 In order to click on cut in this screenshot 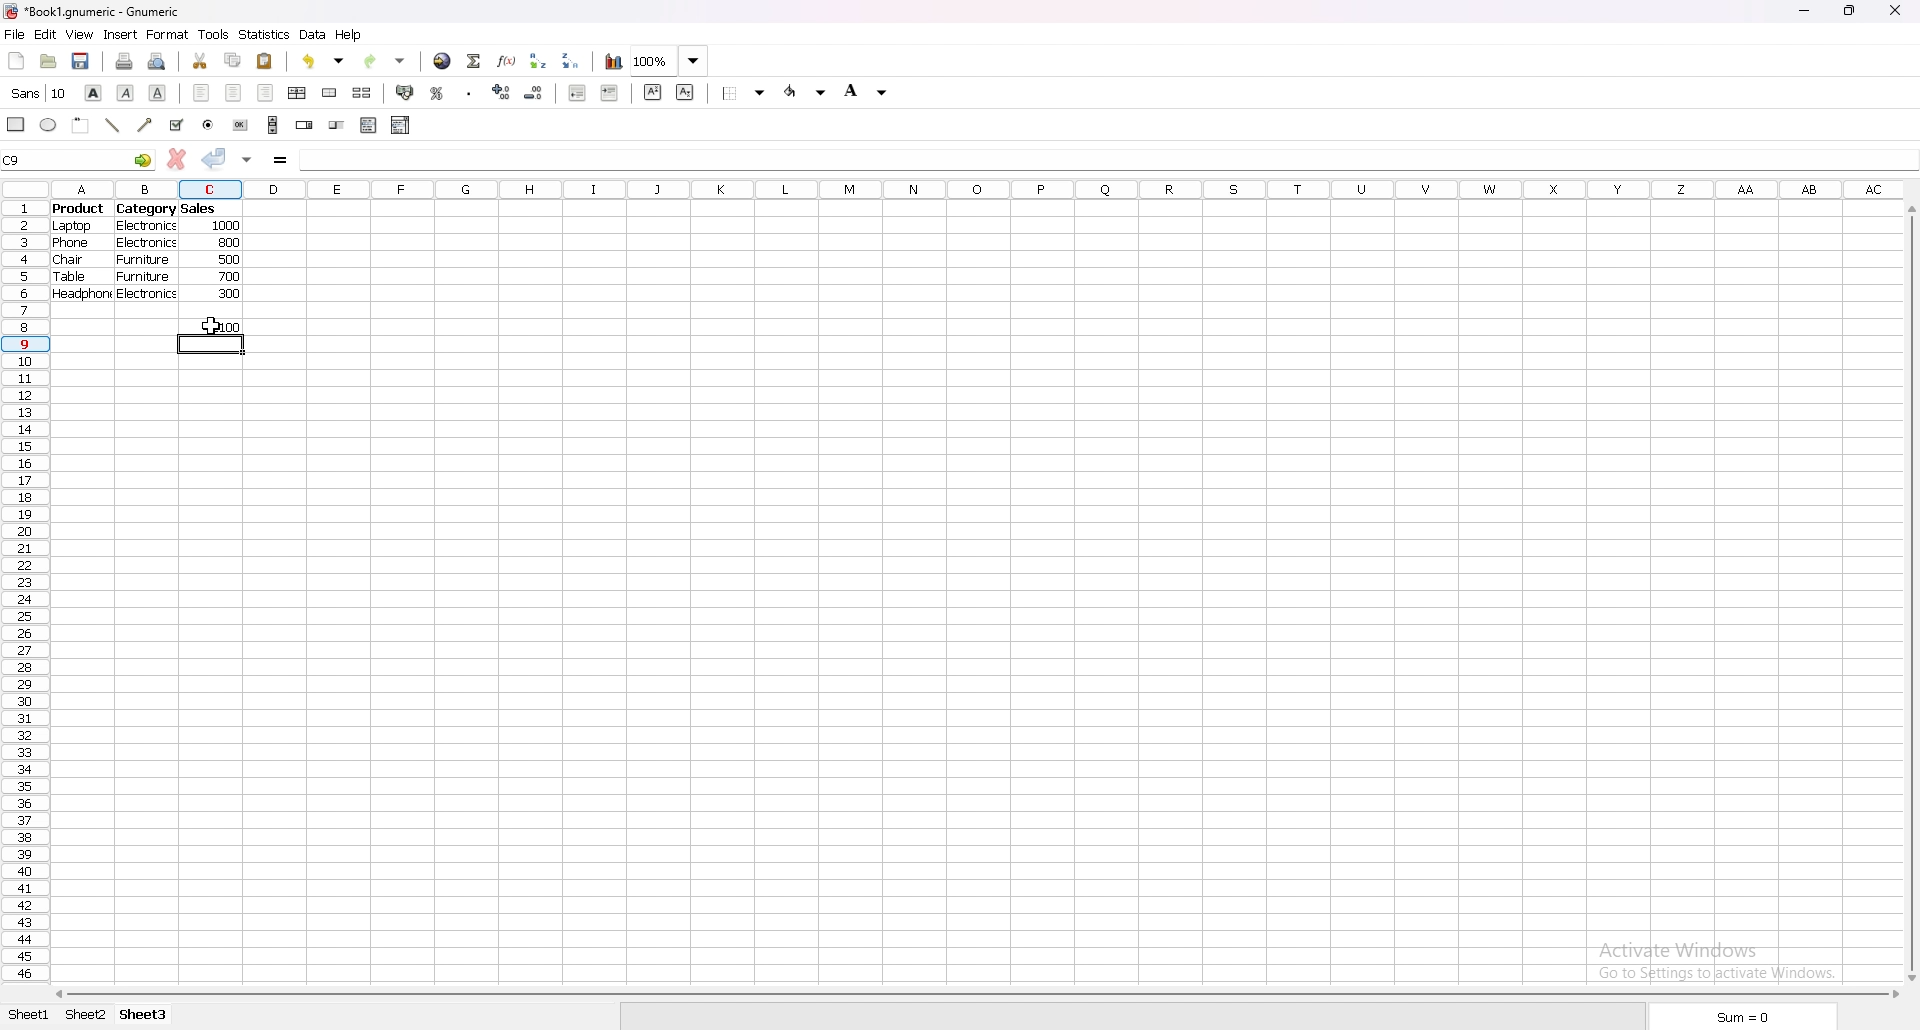, I will do `click(202, 61)`.